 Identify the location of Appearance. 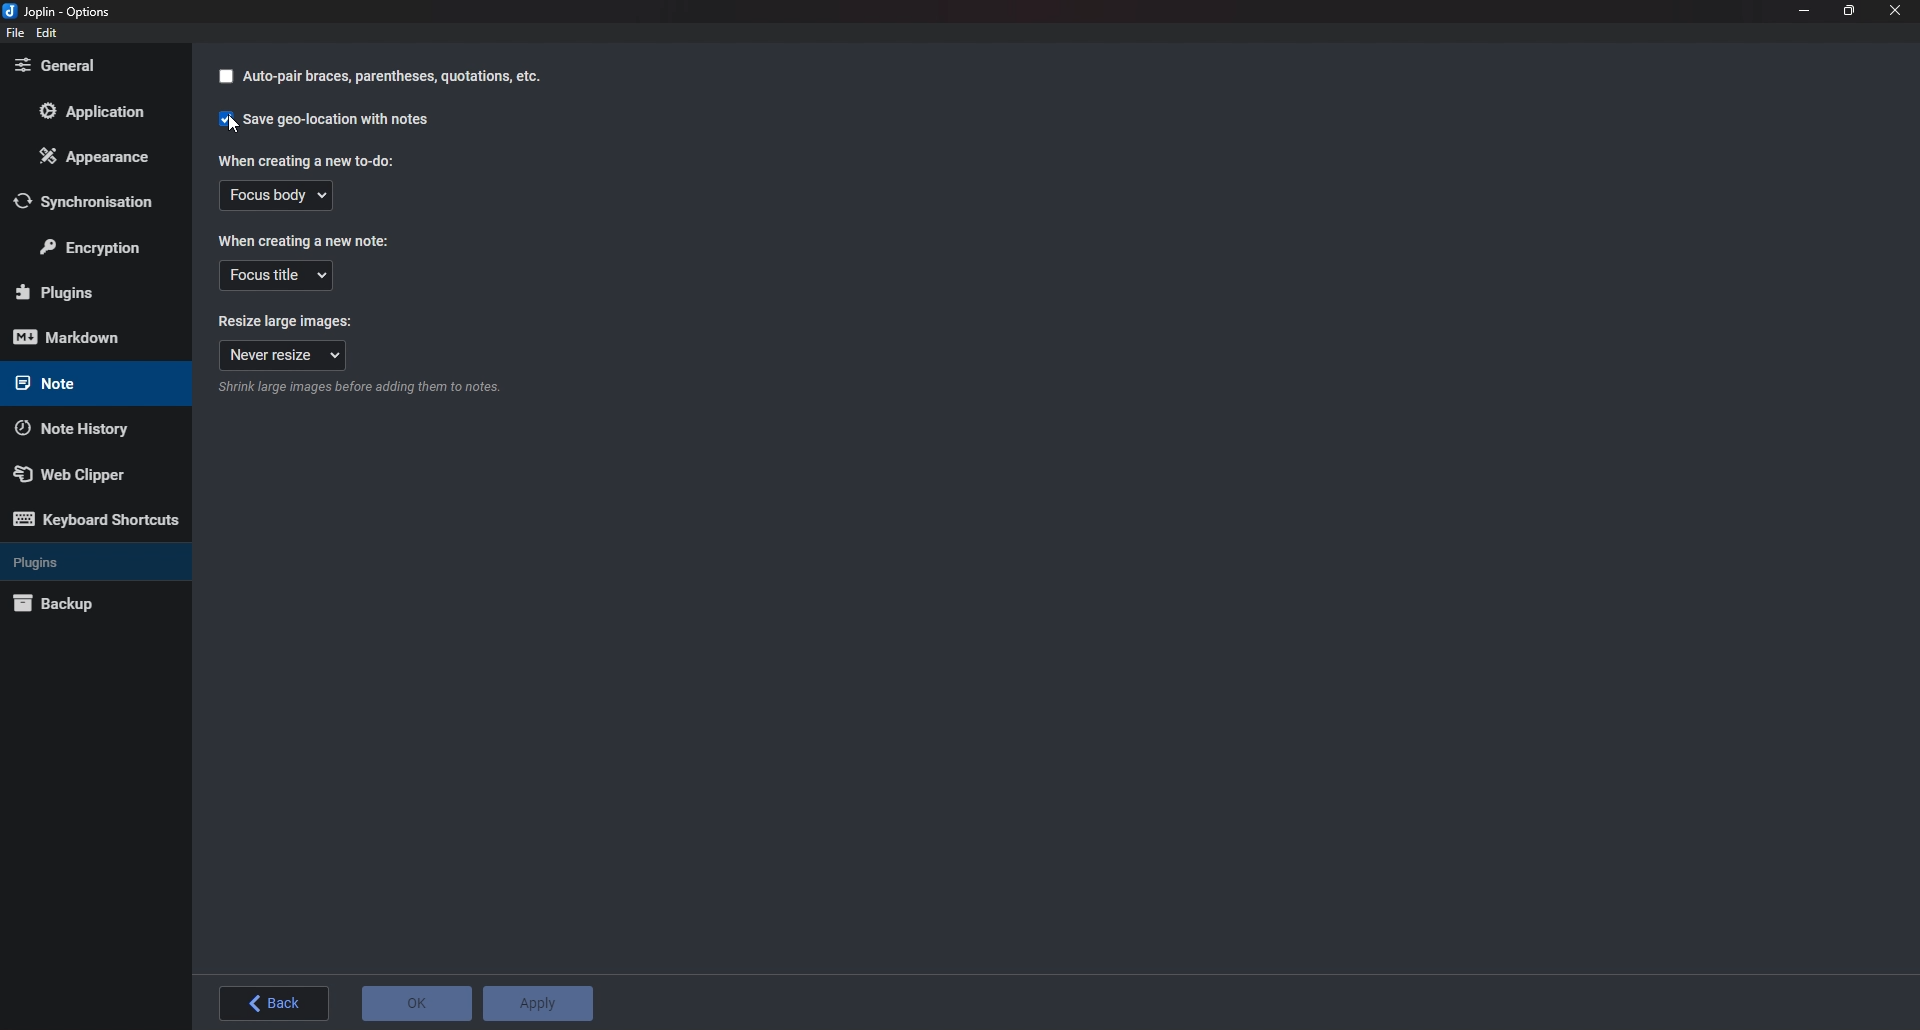
(97, 160).